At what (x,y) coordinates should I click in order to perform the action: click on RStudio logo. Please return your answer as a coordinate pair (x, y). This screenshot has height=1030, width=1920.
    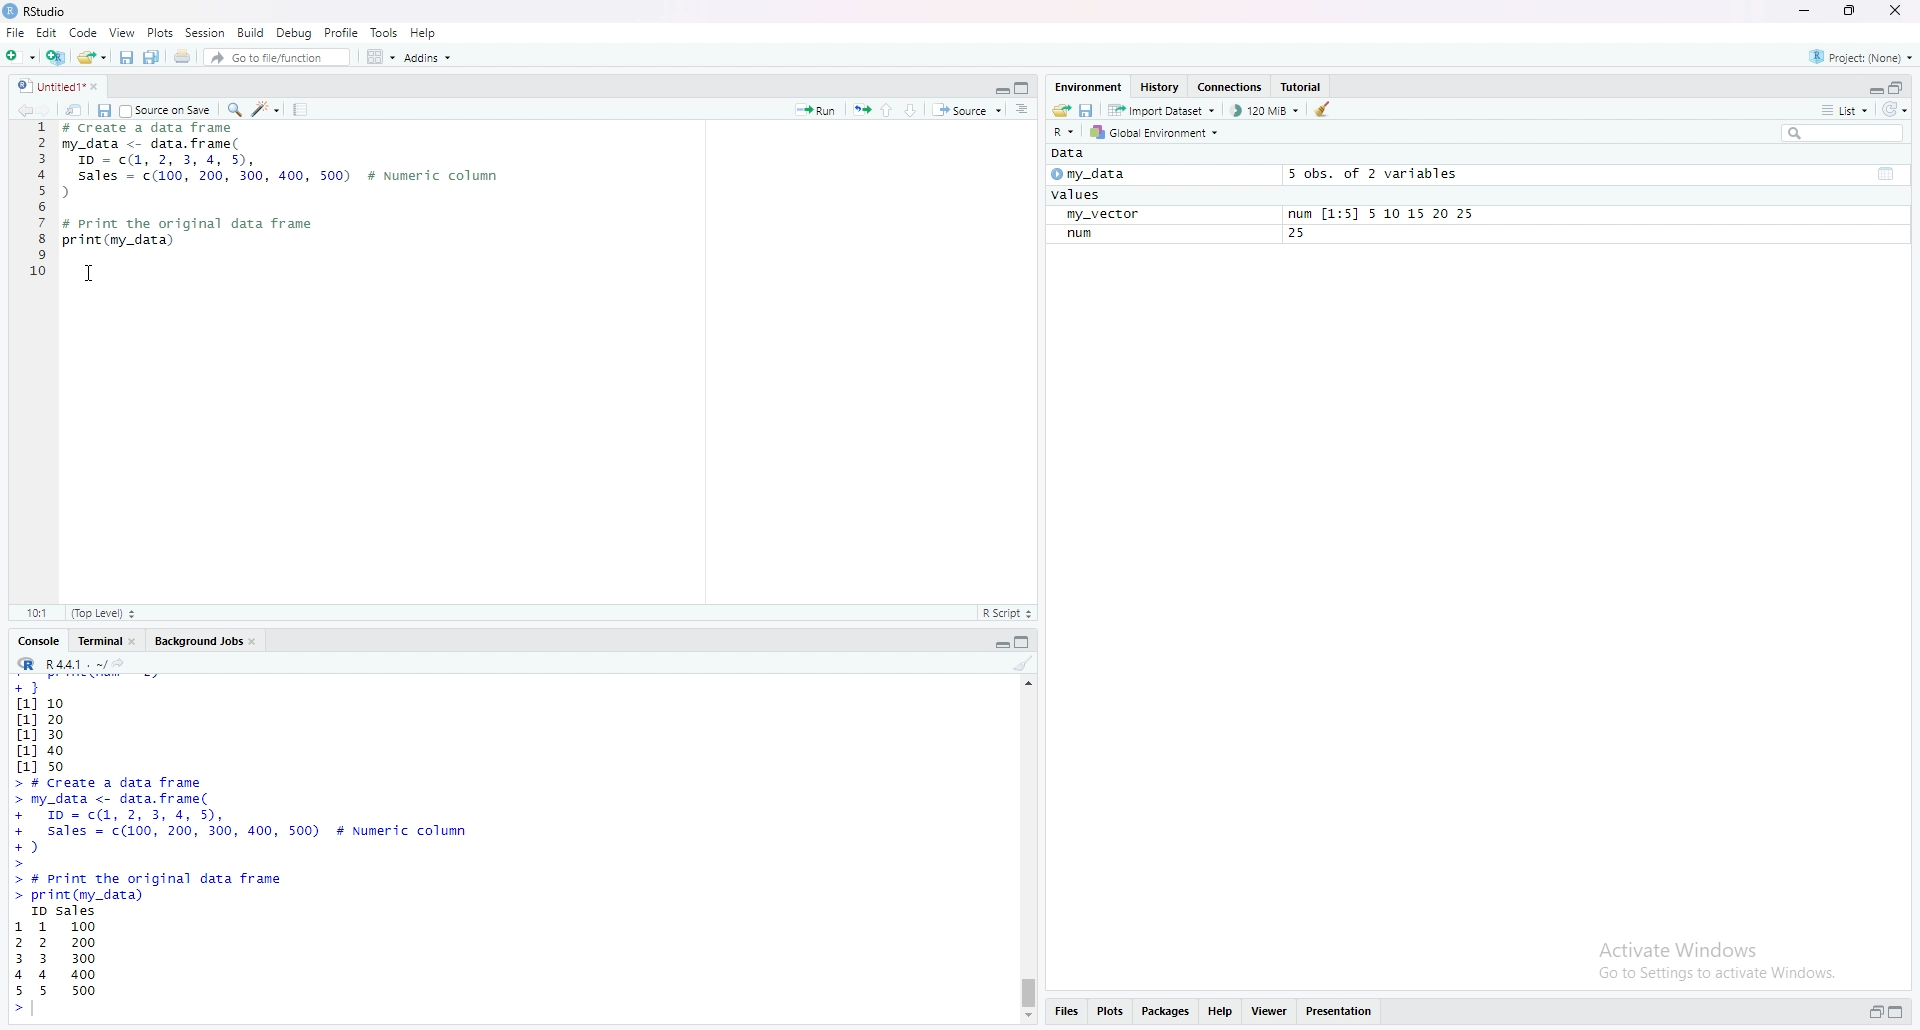
    Looking at the image, I should click on (12, 12).